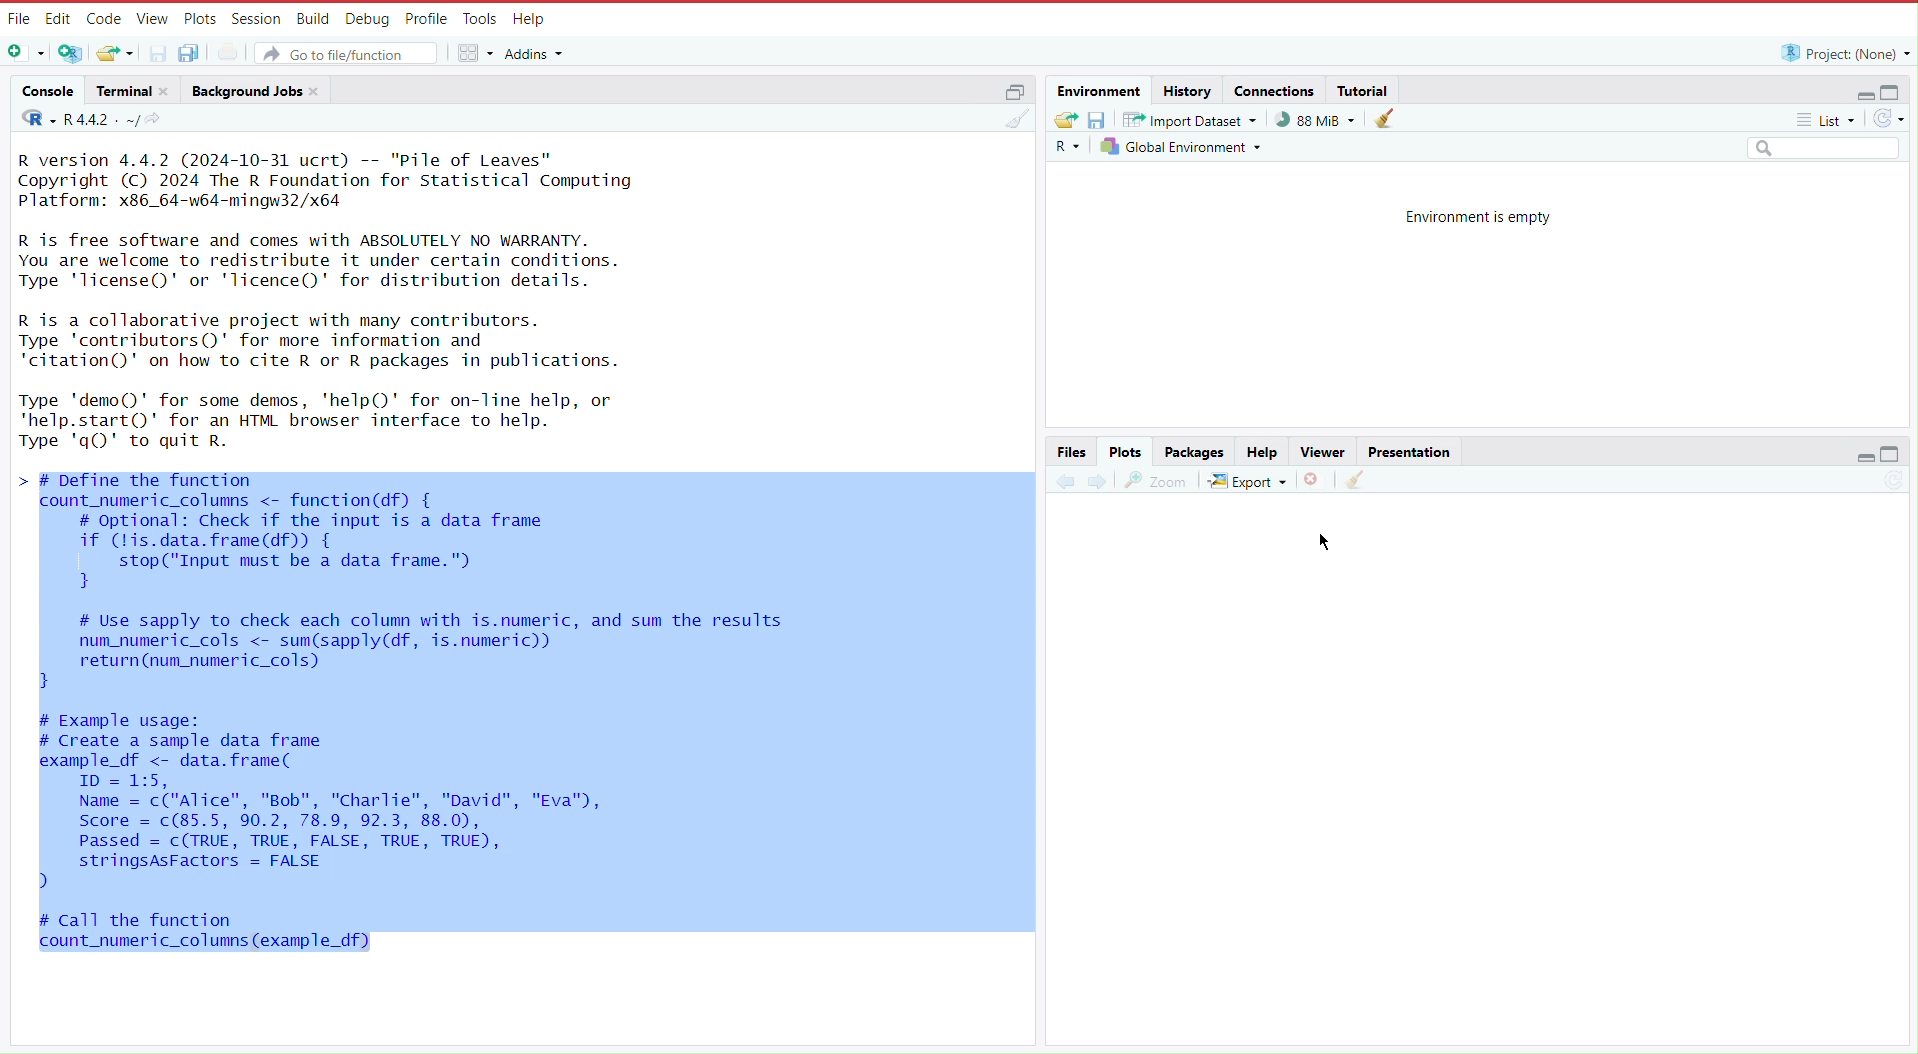 This screenshot has width=1918, height=1054. Describe the element at coordinates (1157, 477) in the screenshot. I see `Zoom` at that location.